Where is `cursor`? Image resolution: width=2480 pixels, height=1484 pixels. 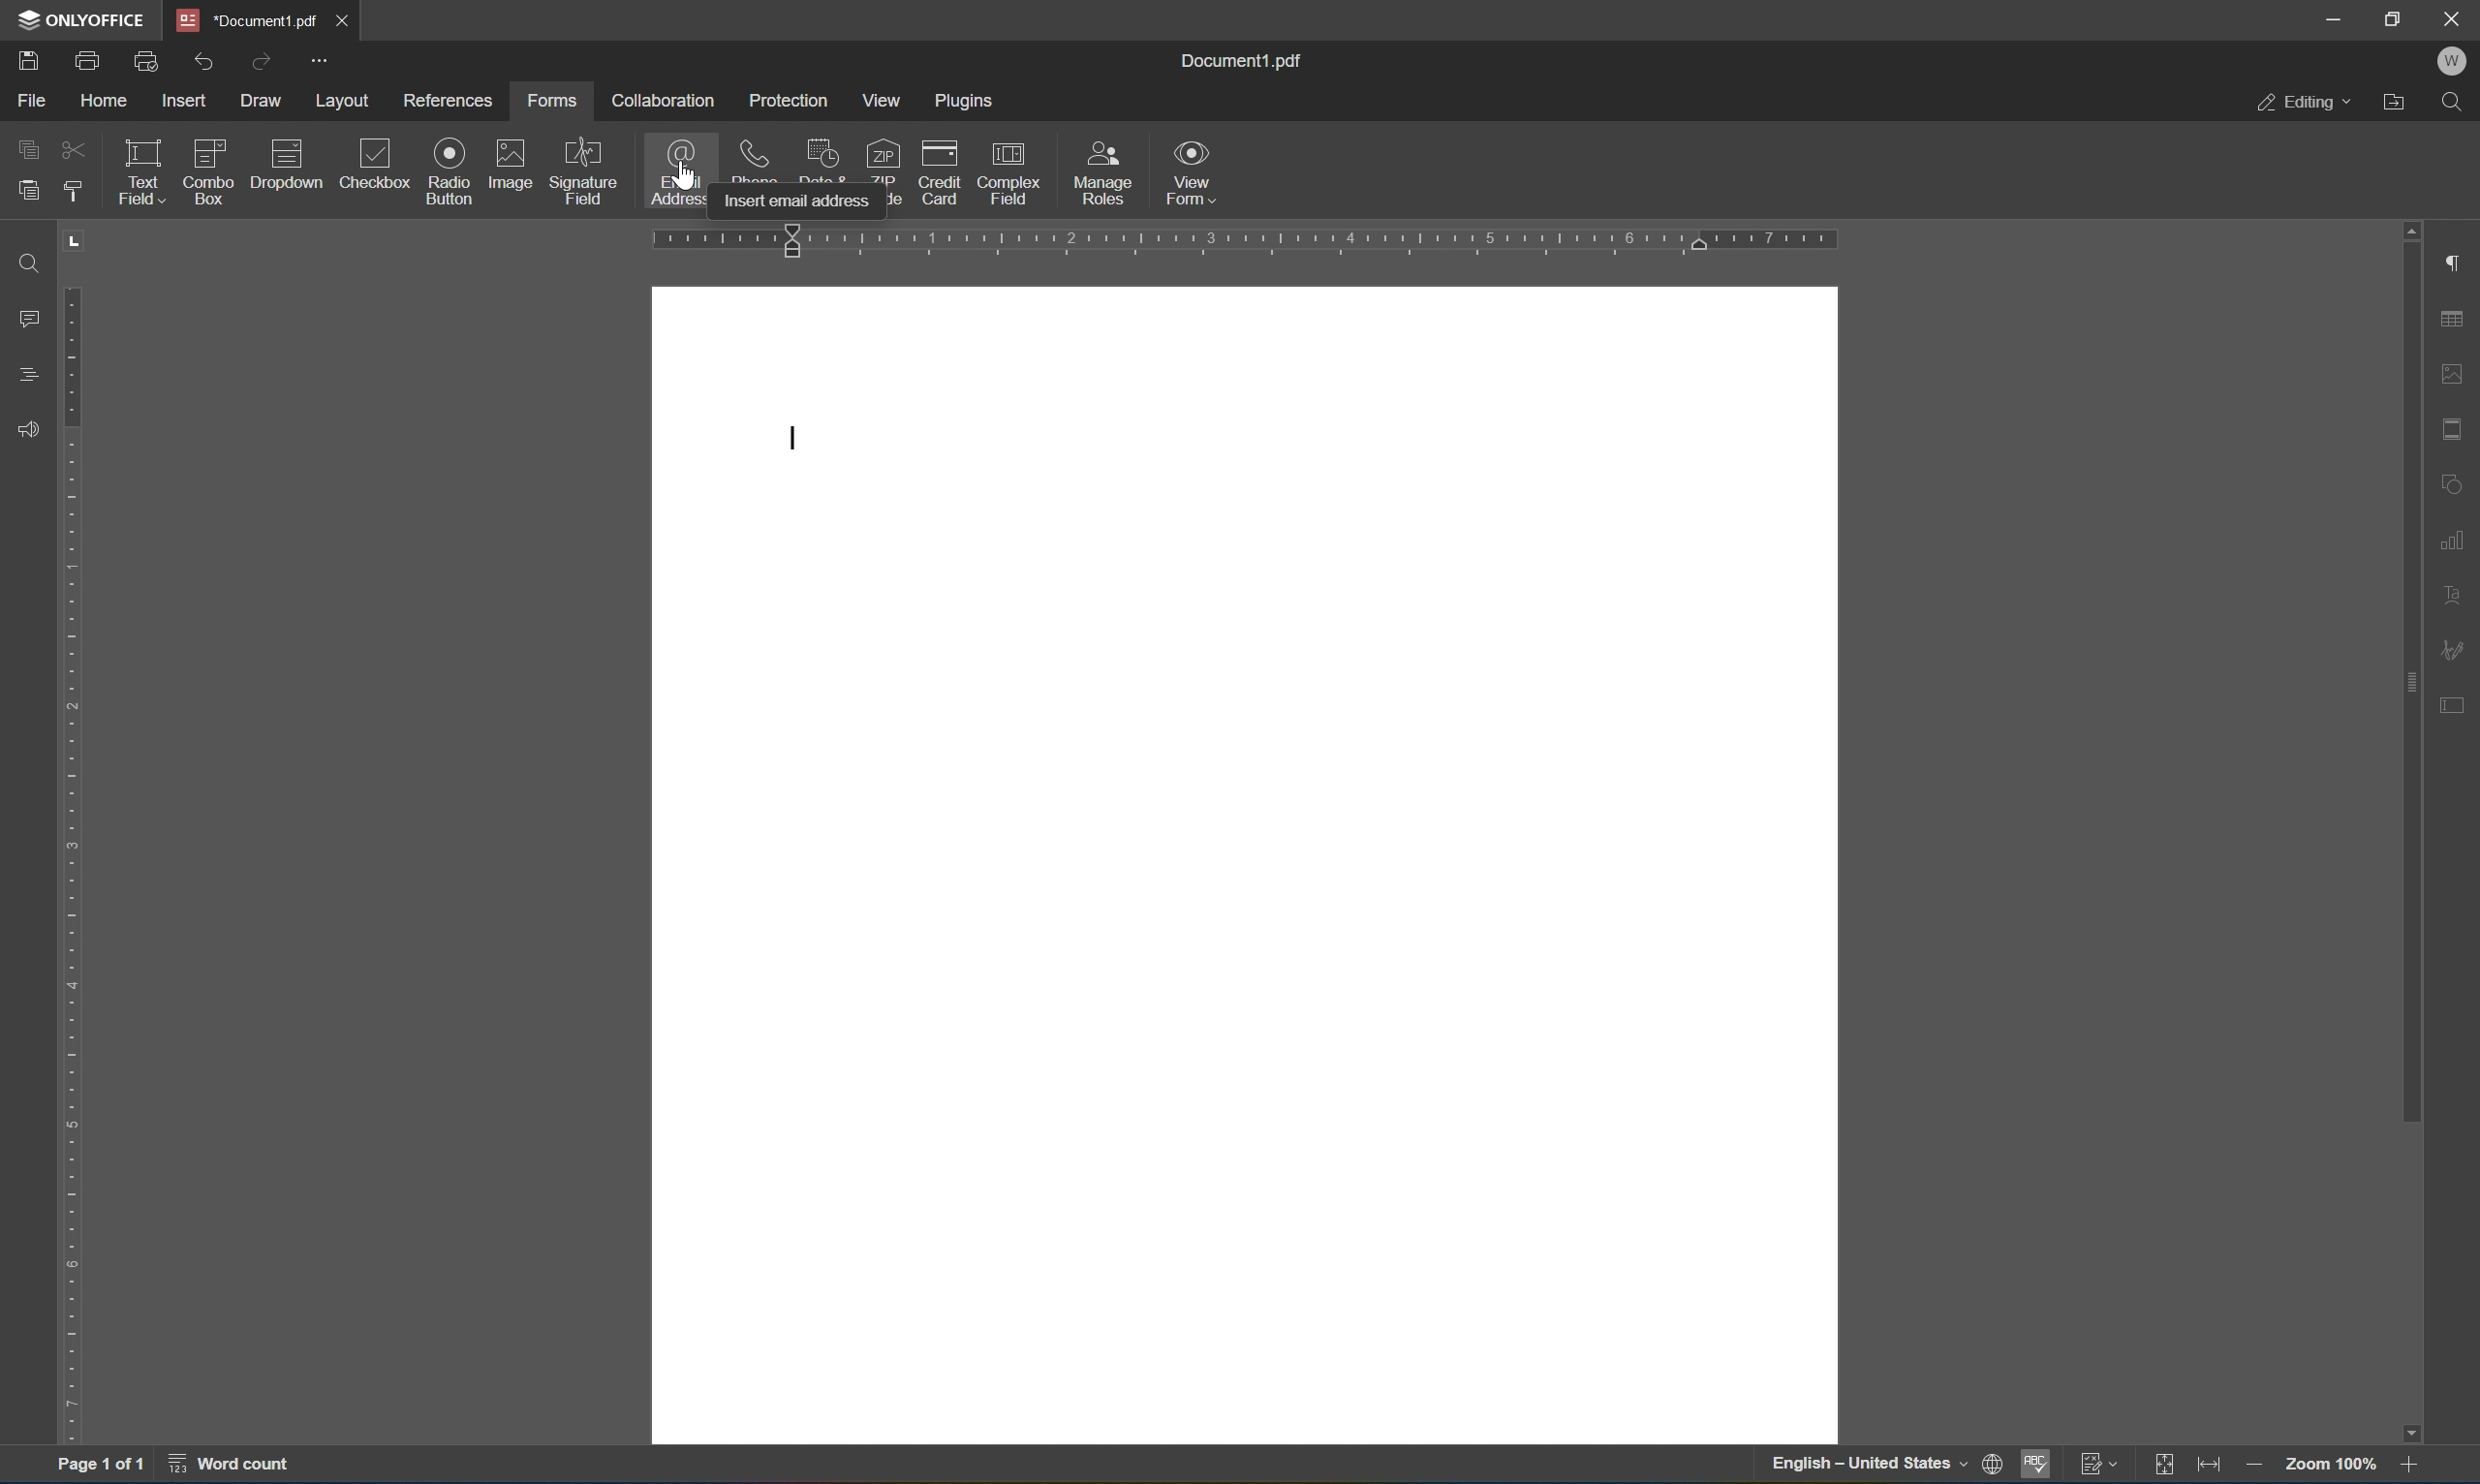
cursor is located at coordinates (797, 437).